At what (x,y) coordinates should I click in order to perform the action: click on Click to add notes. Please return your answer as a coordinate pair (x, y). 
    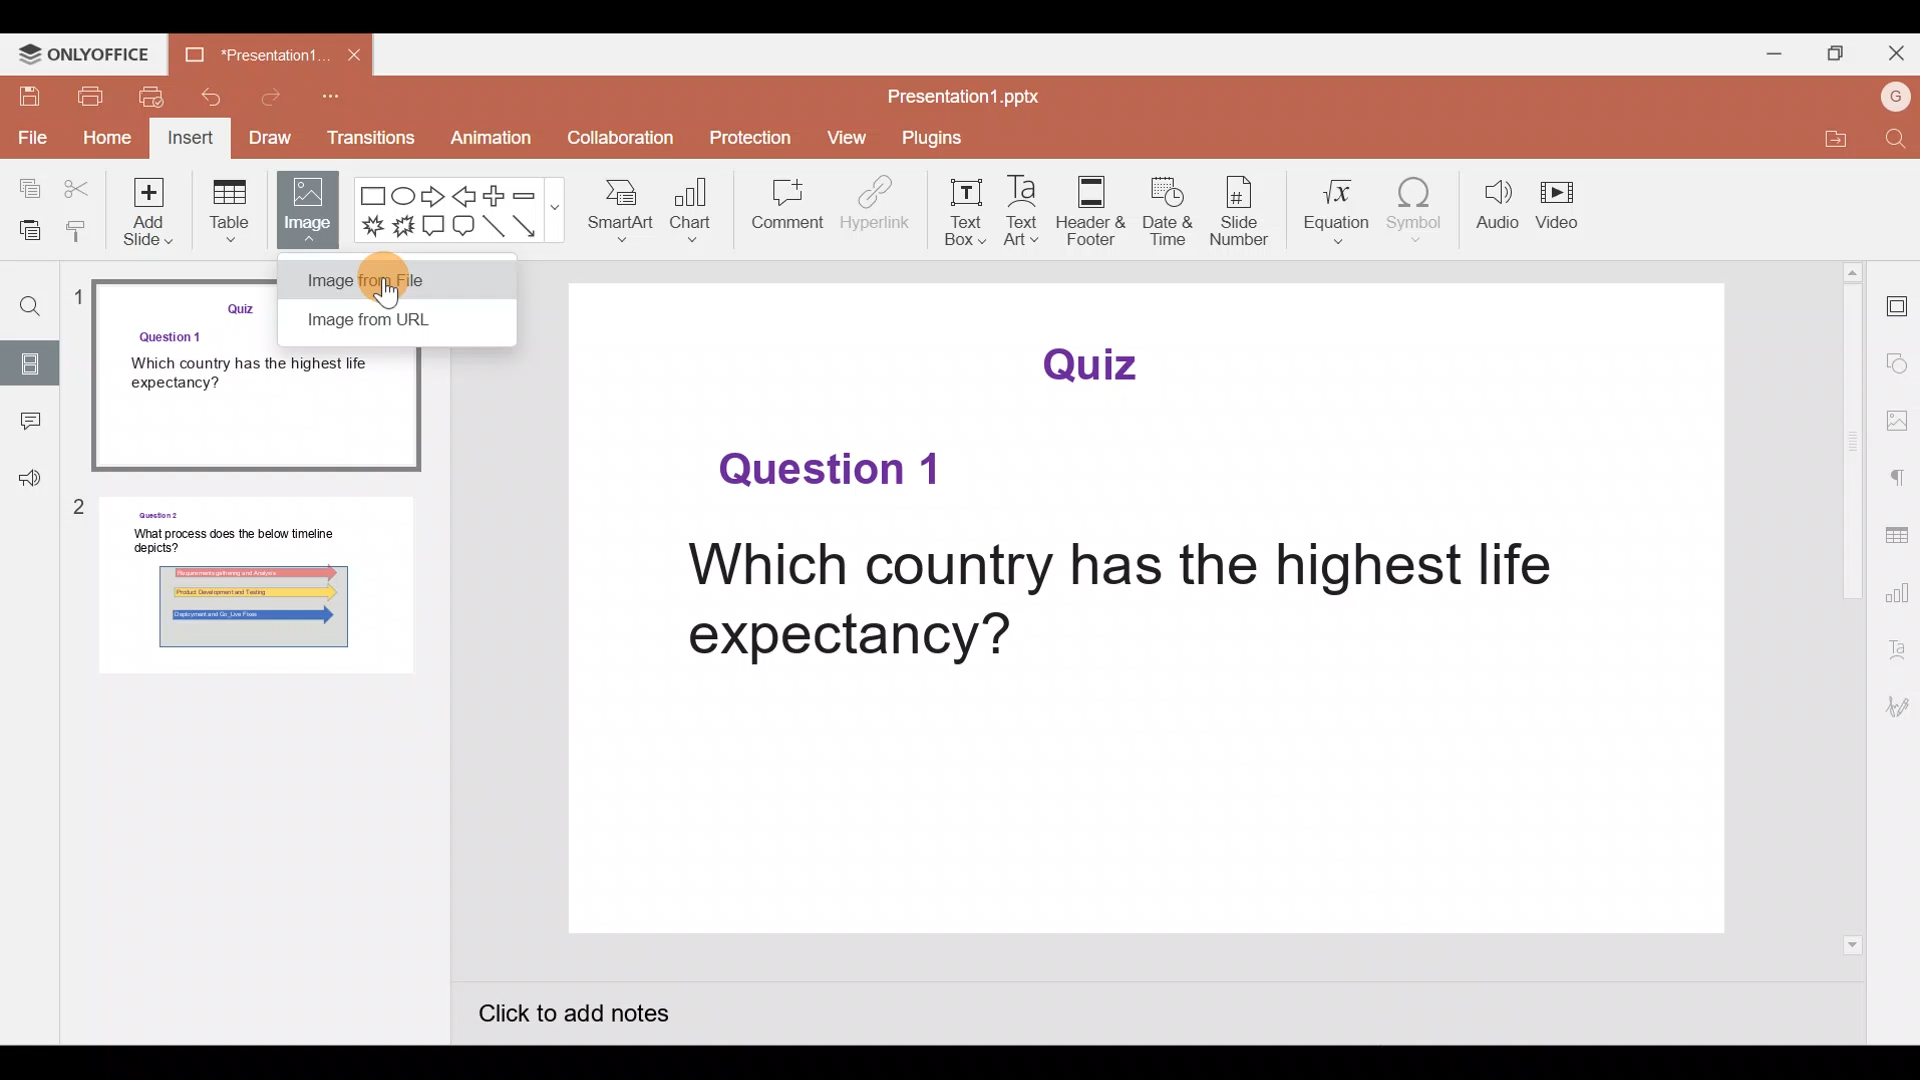
    Looking at the image, I should click on (594, 1018).